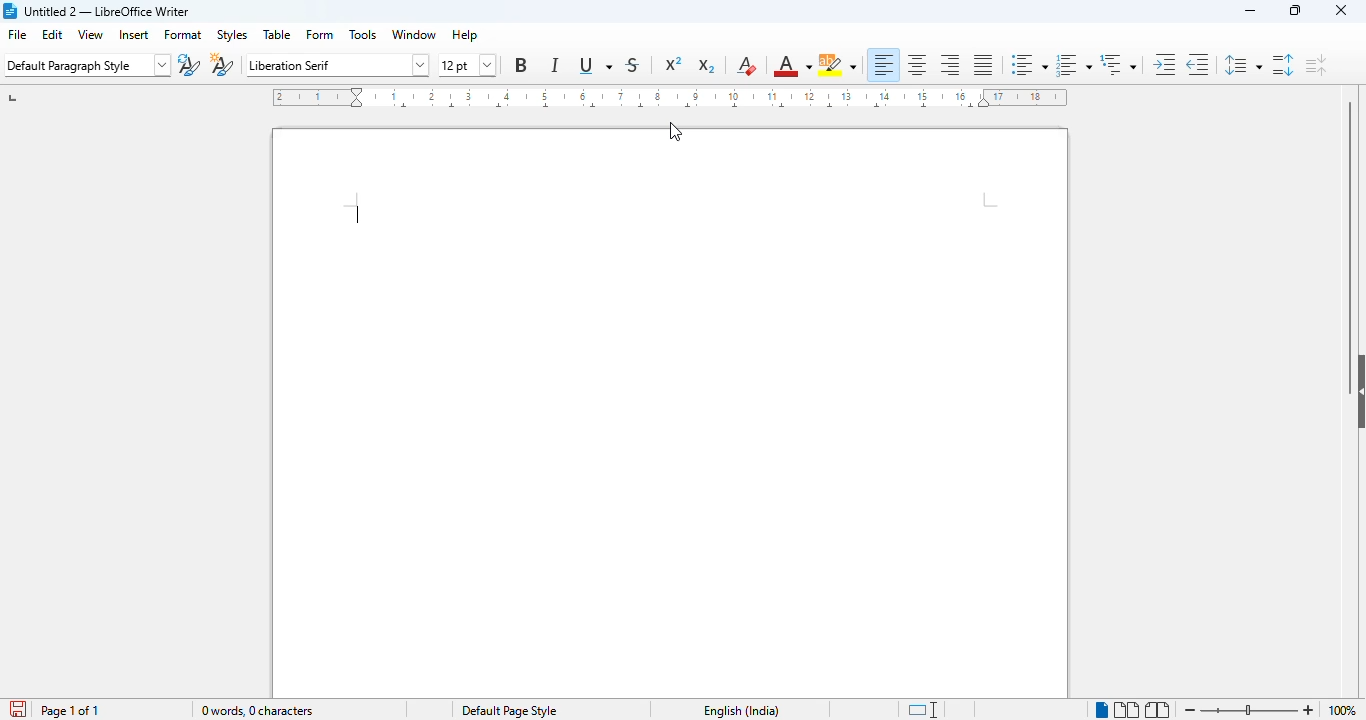  What do you see at coordinates (1190, 710) in the screenshot?
I see `zoom out` at bounding box center [1190, 710].